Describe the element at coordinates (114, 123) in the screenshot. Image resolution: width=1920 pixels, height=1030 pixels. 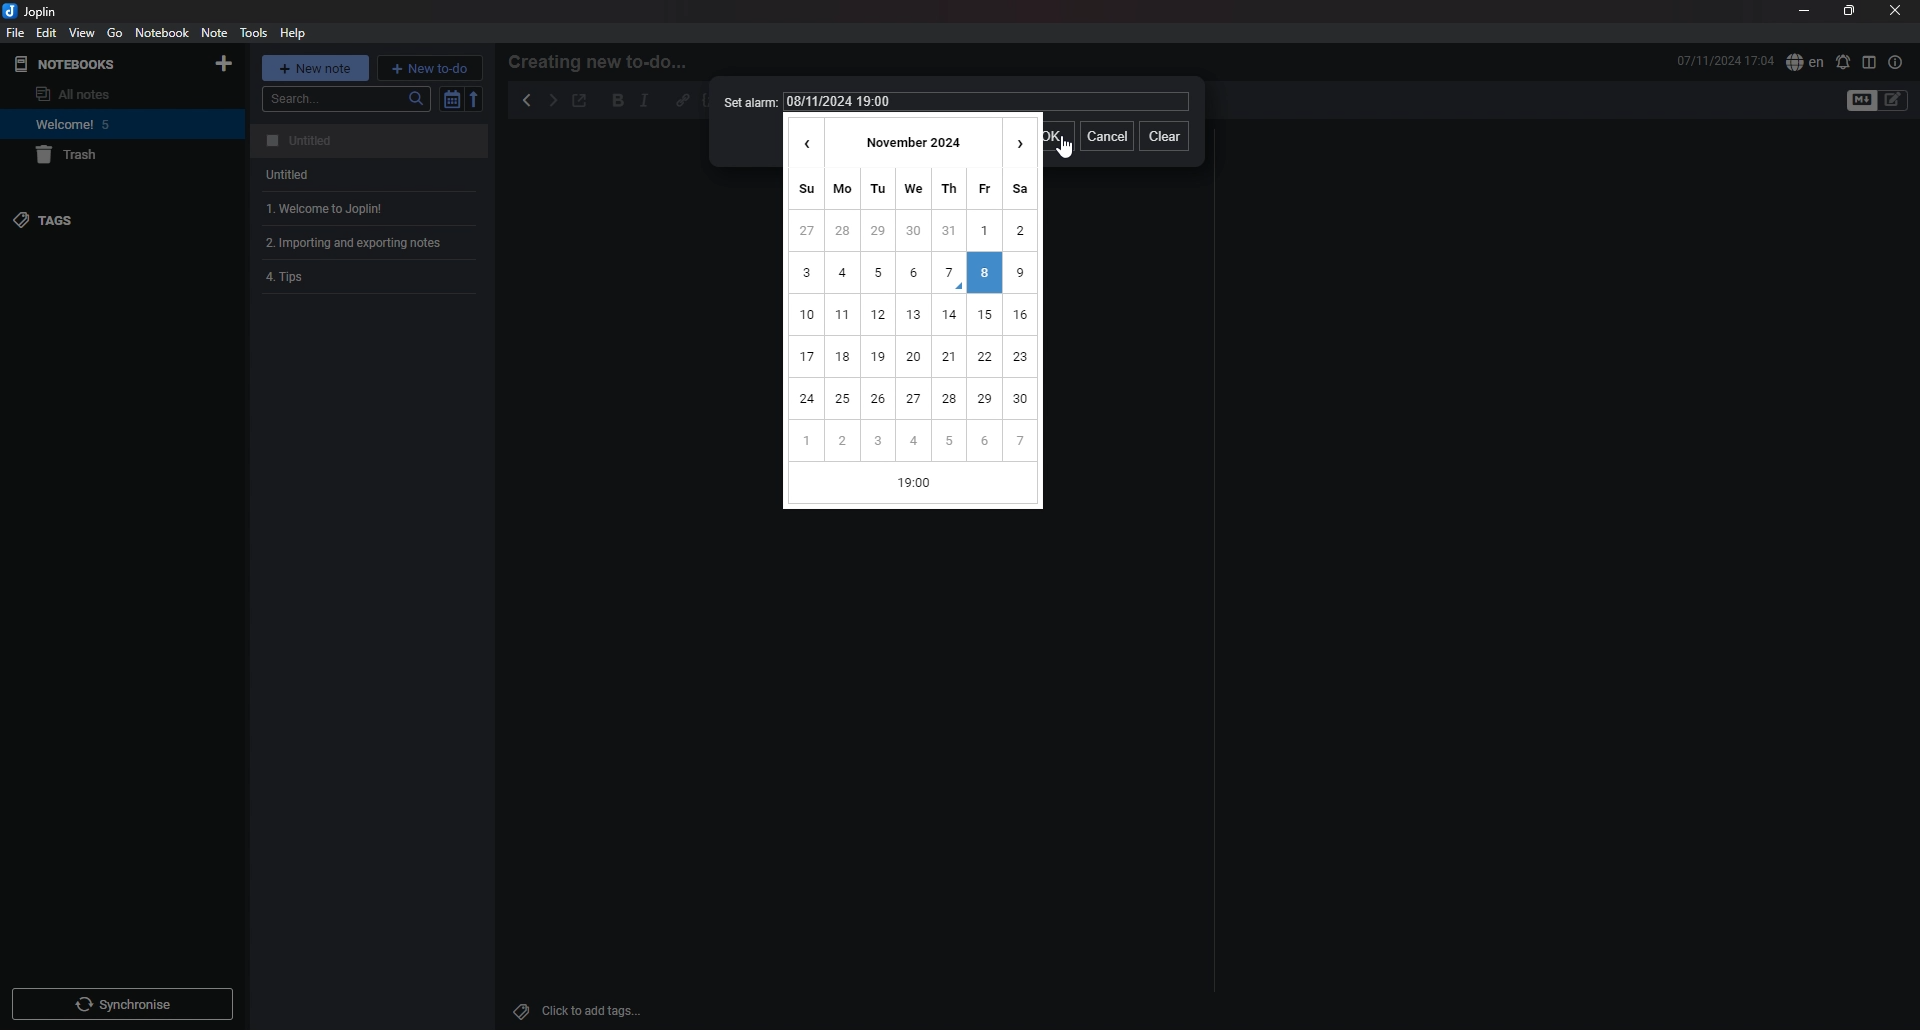
I see `notebook` at that location.